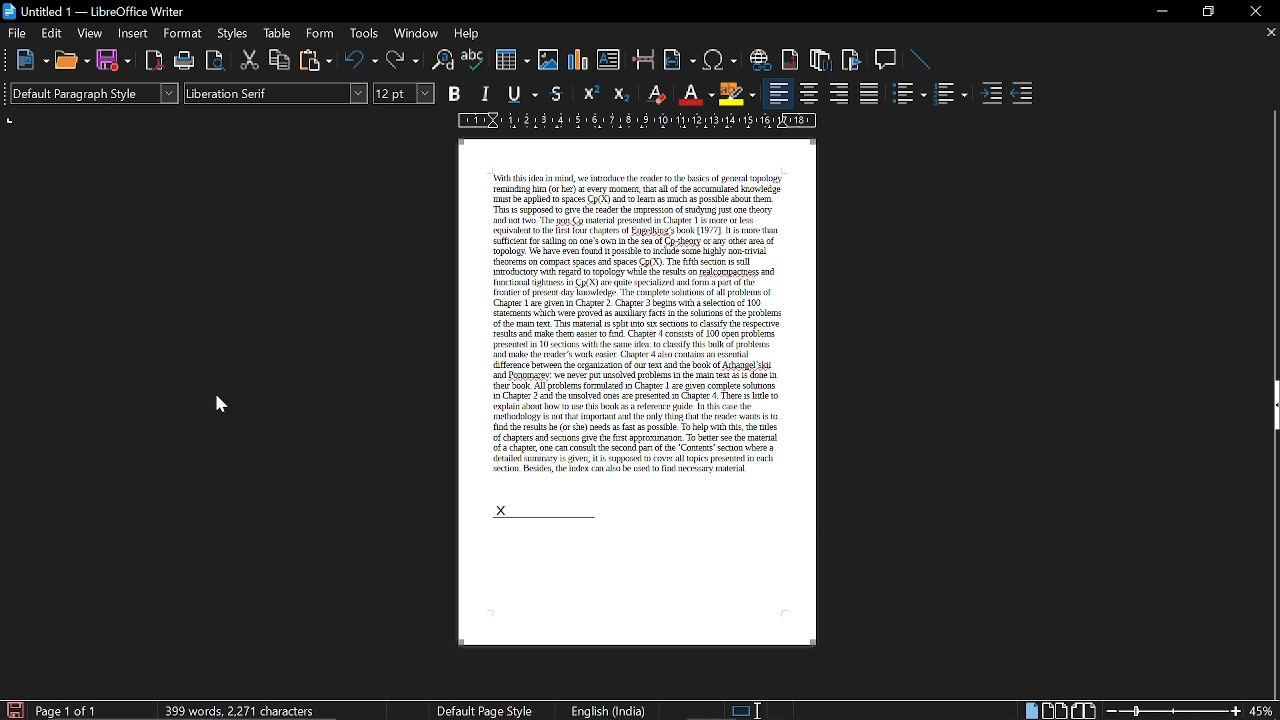  What do you see at coordinates (1170, 711) in the screenshot?
I see `change zoom` at bounding box center [1170, 711].